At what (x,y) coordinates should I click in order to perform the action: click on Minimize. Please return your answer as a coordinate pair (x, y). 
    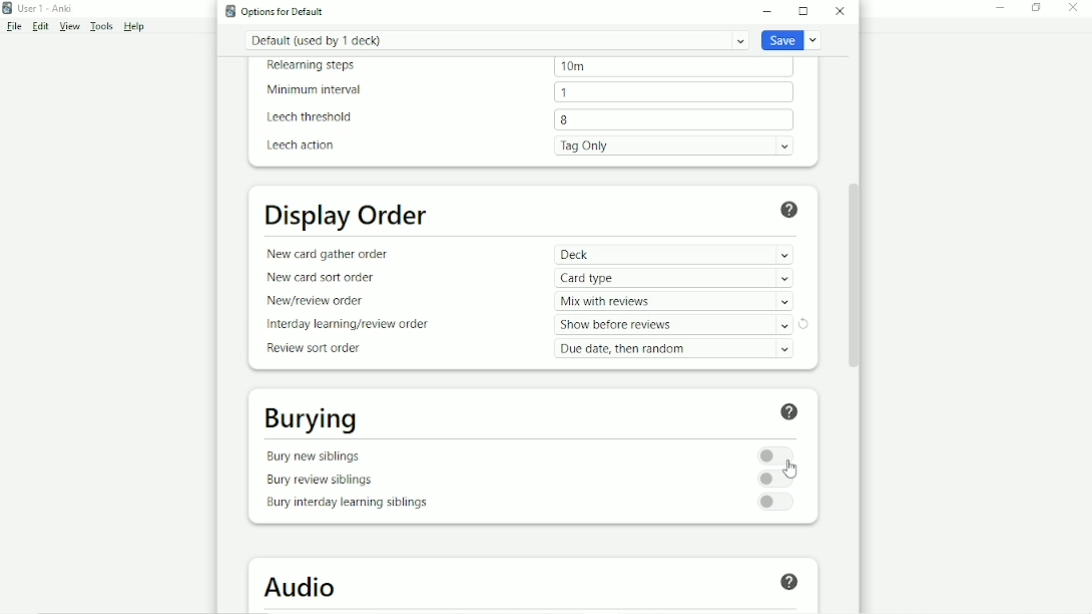
    Looking at the image, I should click on (770, 11).